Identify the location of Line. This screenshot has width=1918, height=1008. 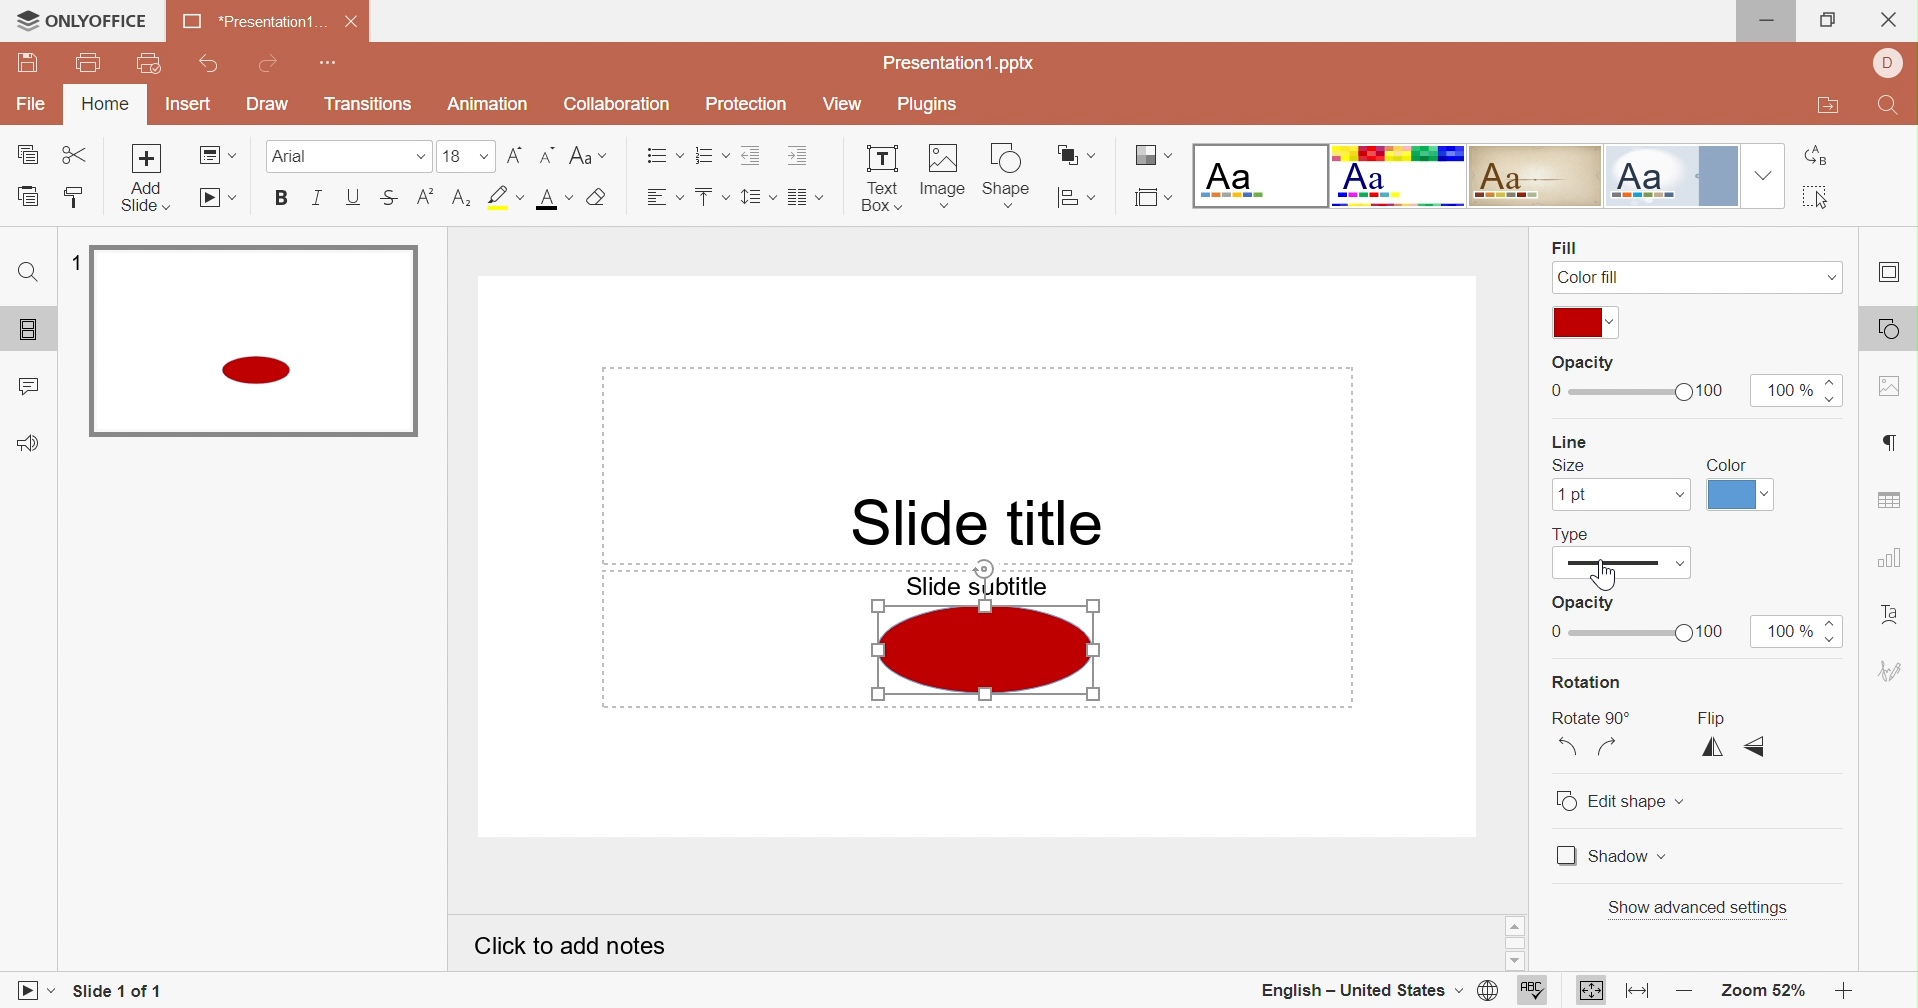
(1569, 443).